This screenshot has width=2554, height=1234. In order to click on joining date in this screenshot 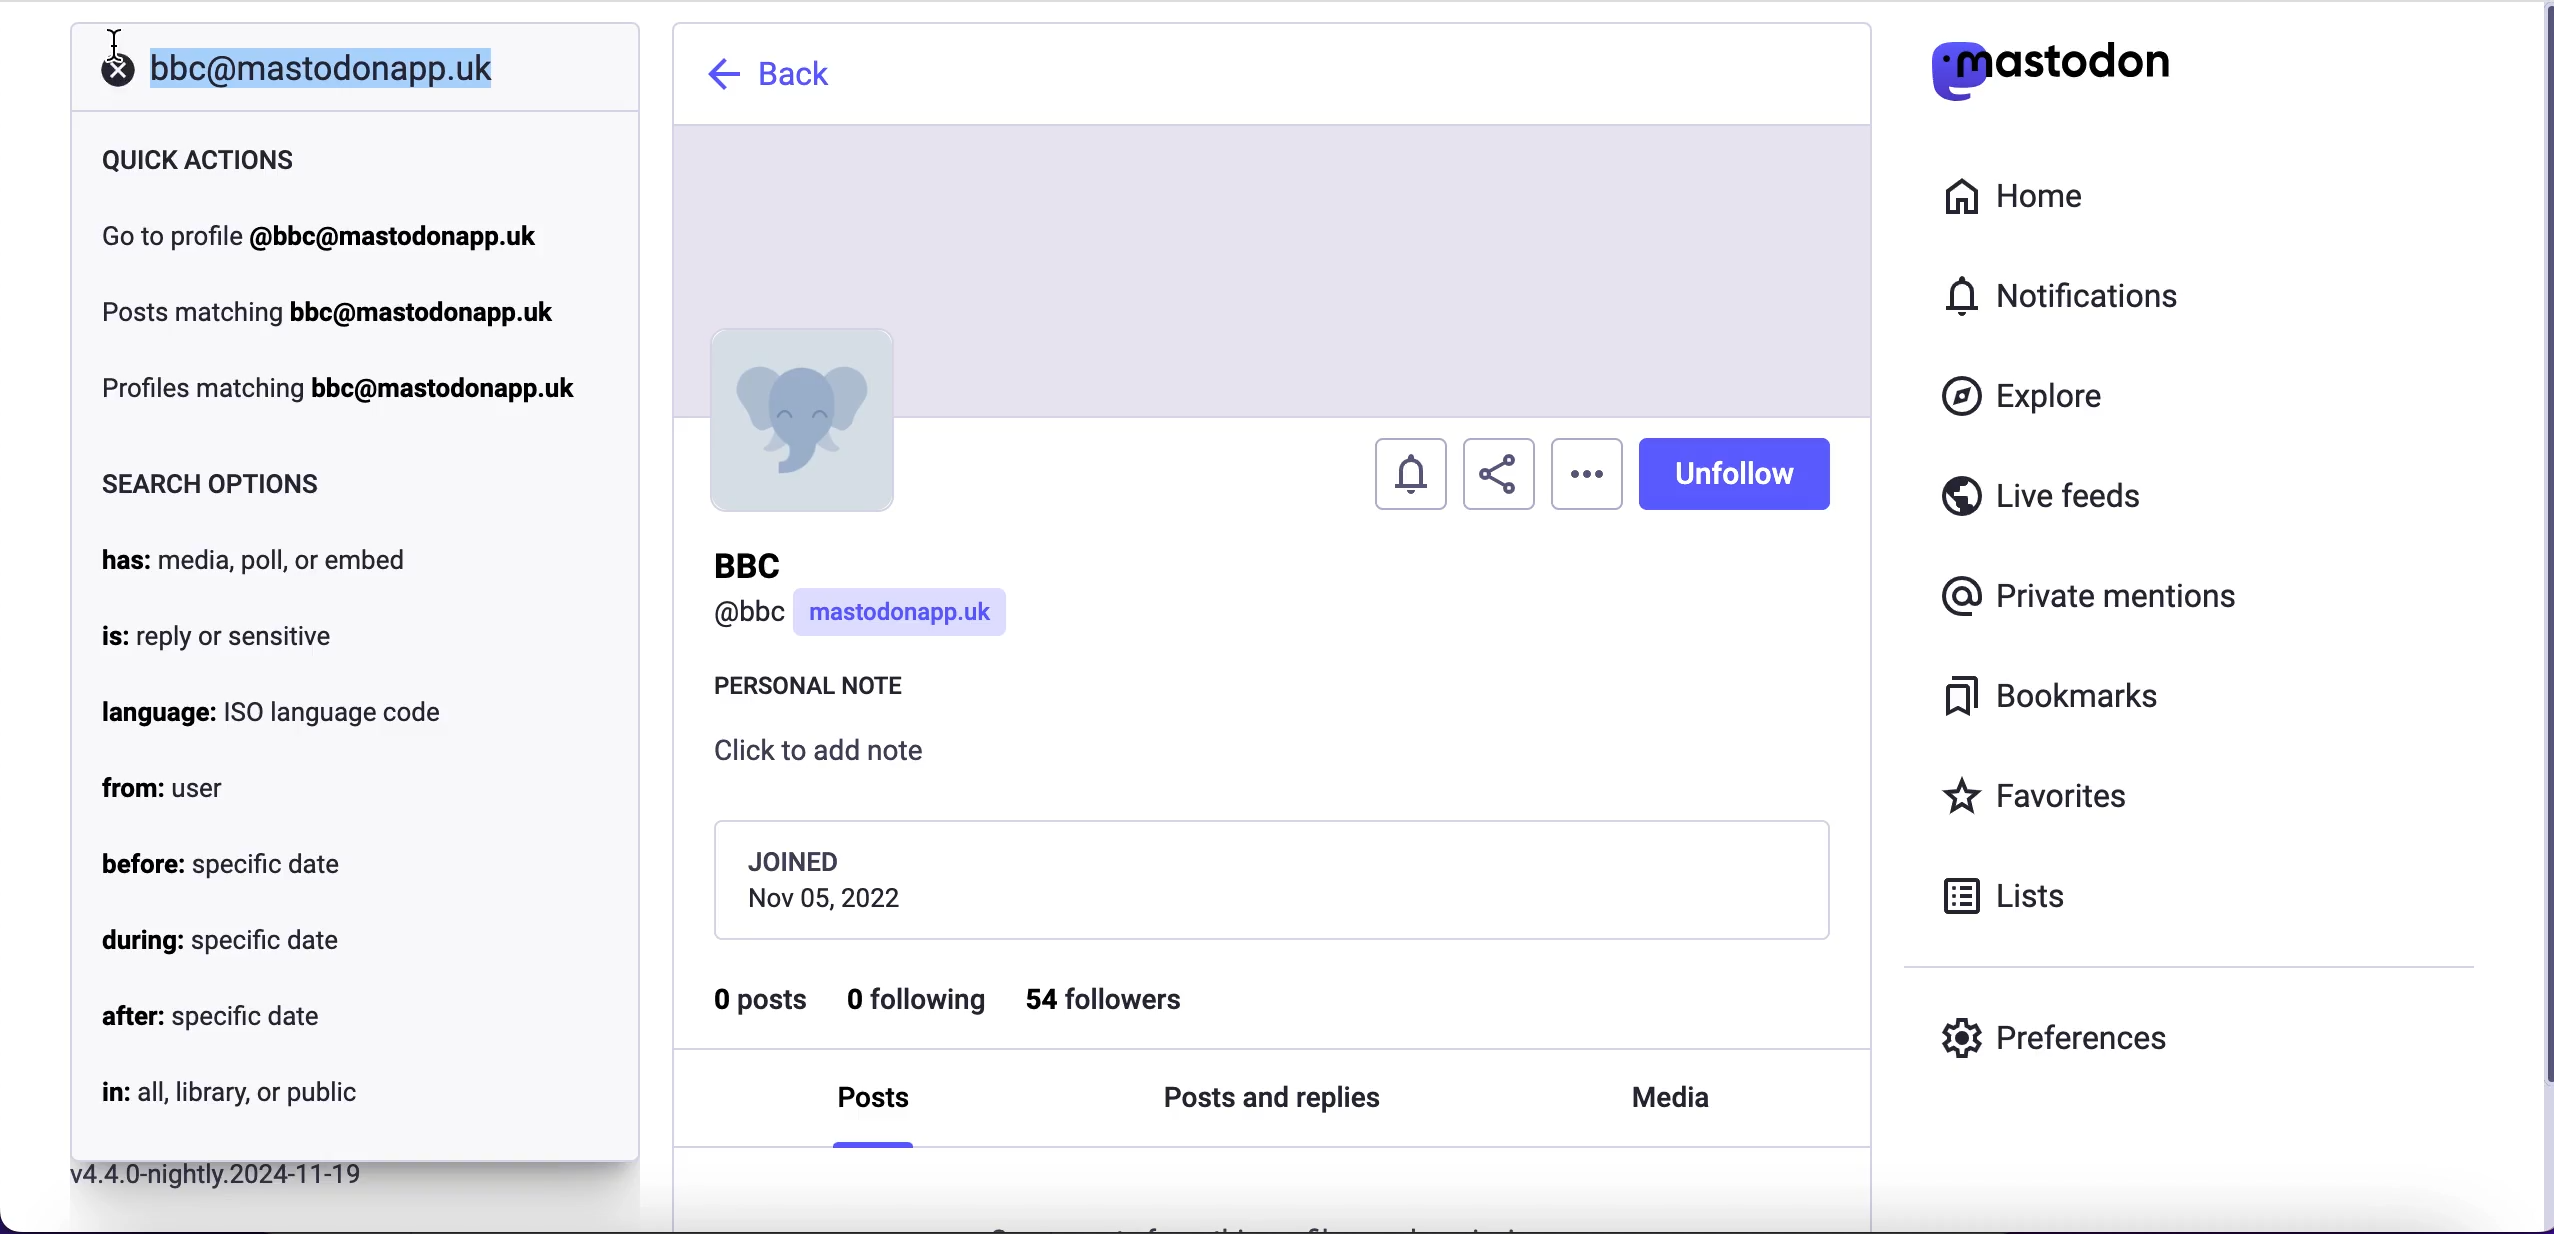, I will do `click(1269, 878)`.